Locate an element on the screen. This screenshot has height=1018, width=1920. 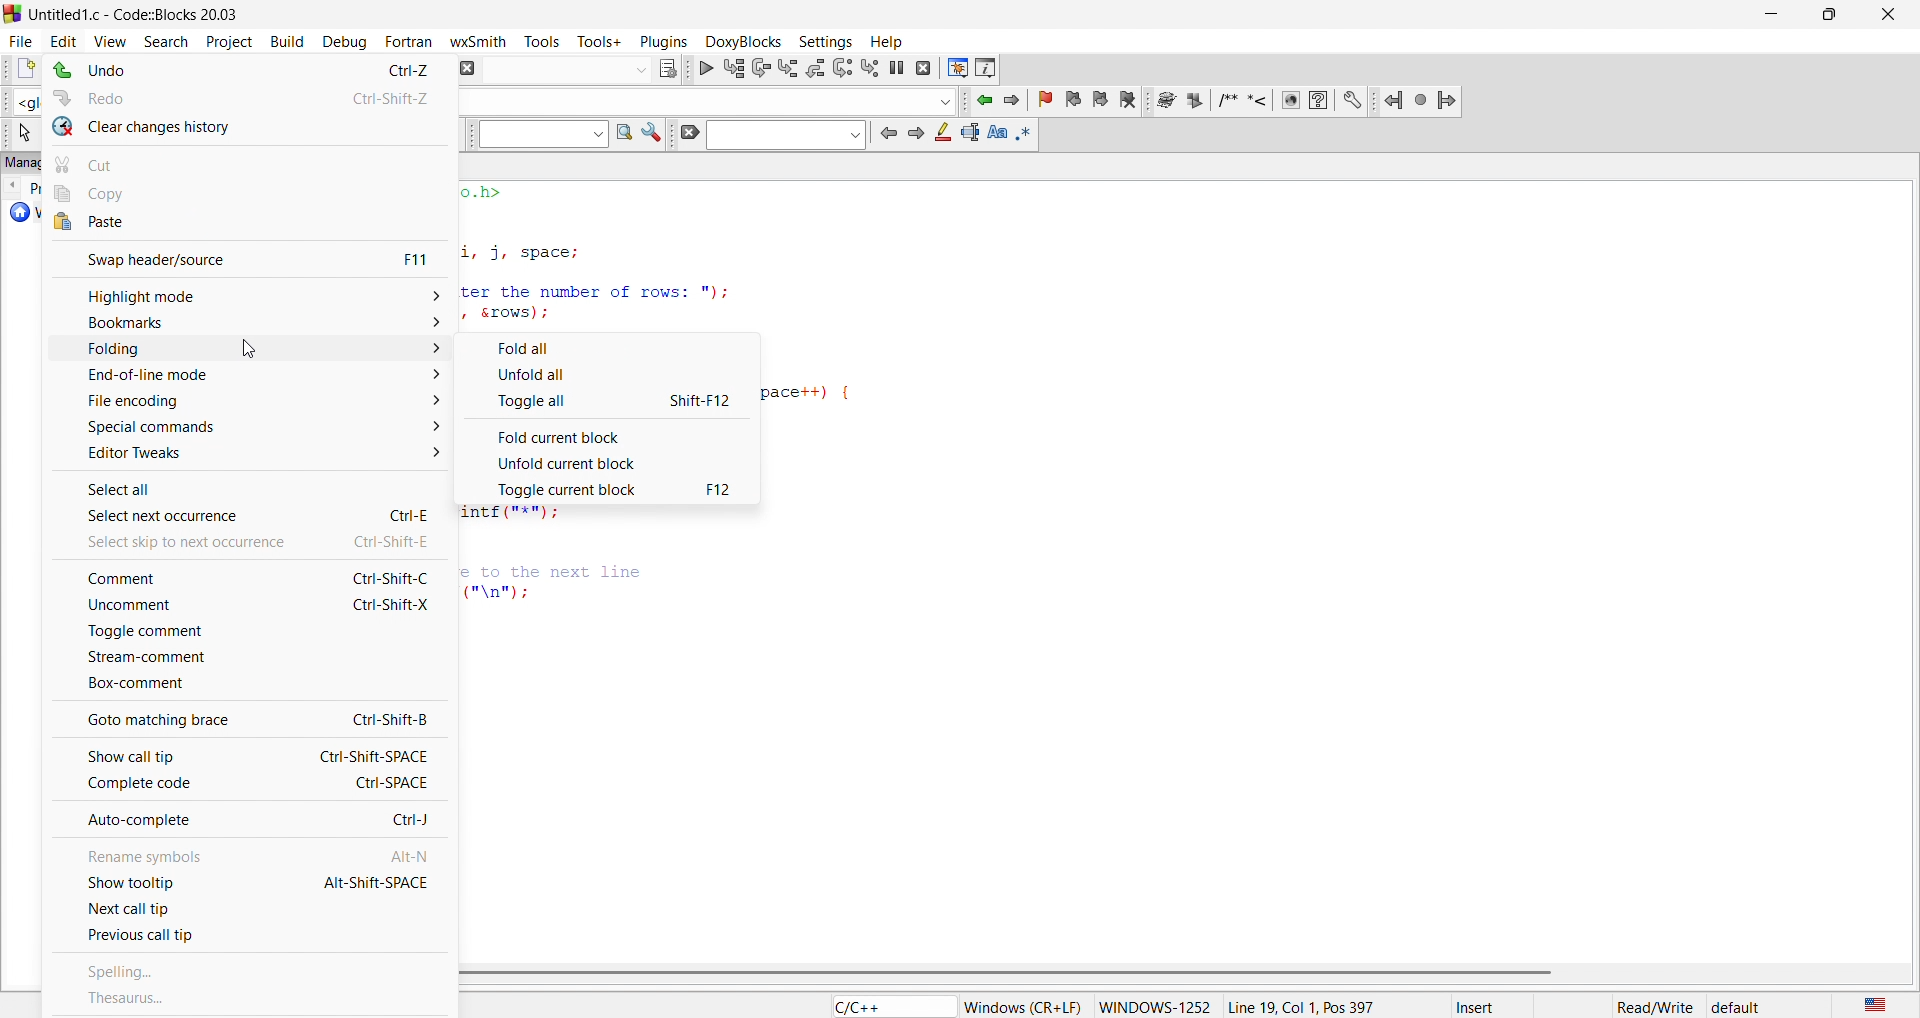
toggle comment is located at coordinates (243, 632).